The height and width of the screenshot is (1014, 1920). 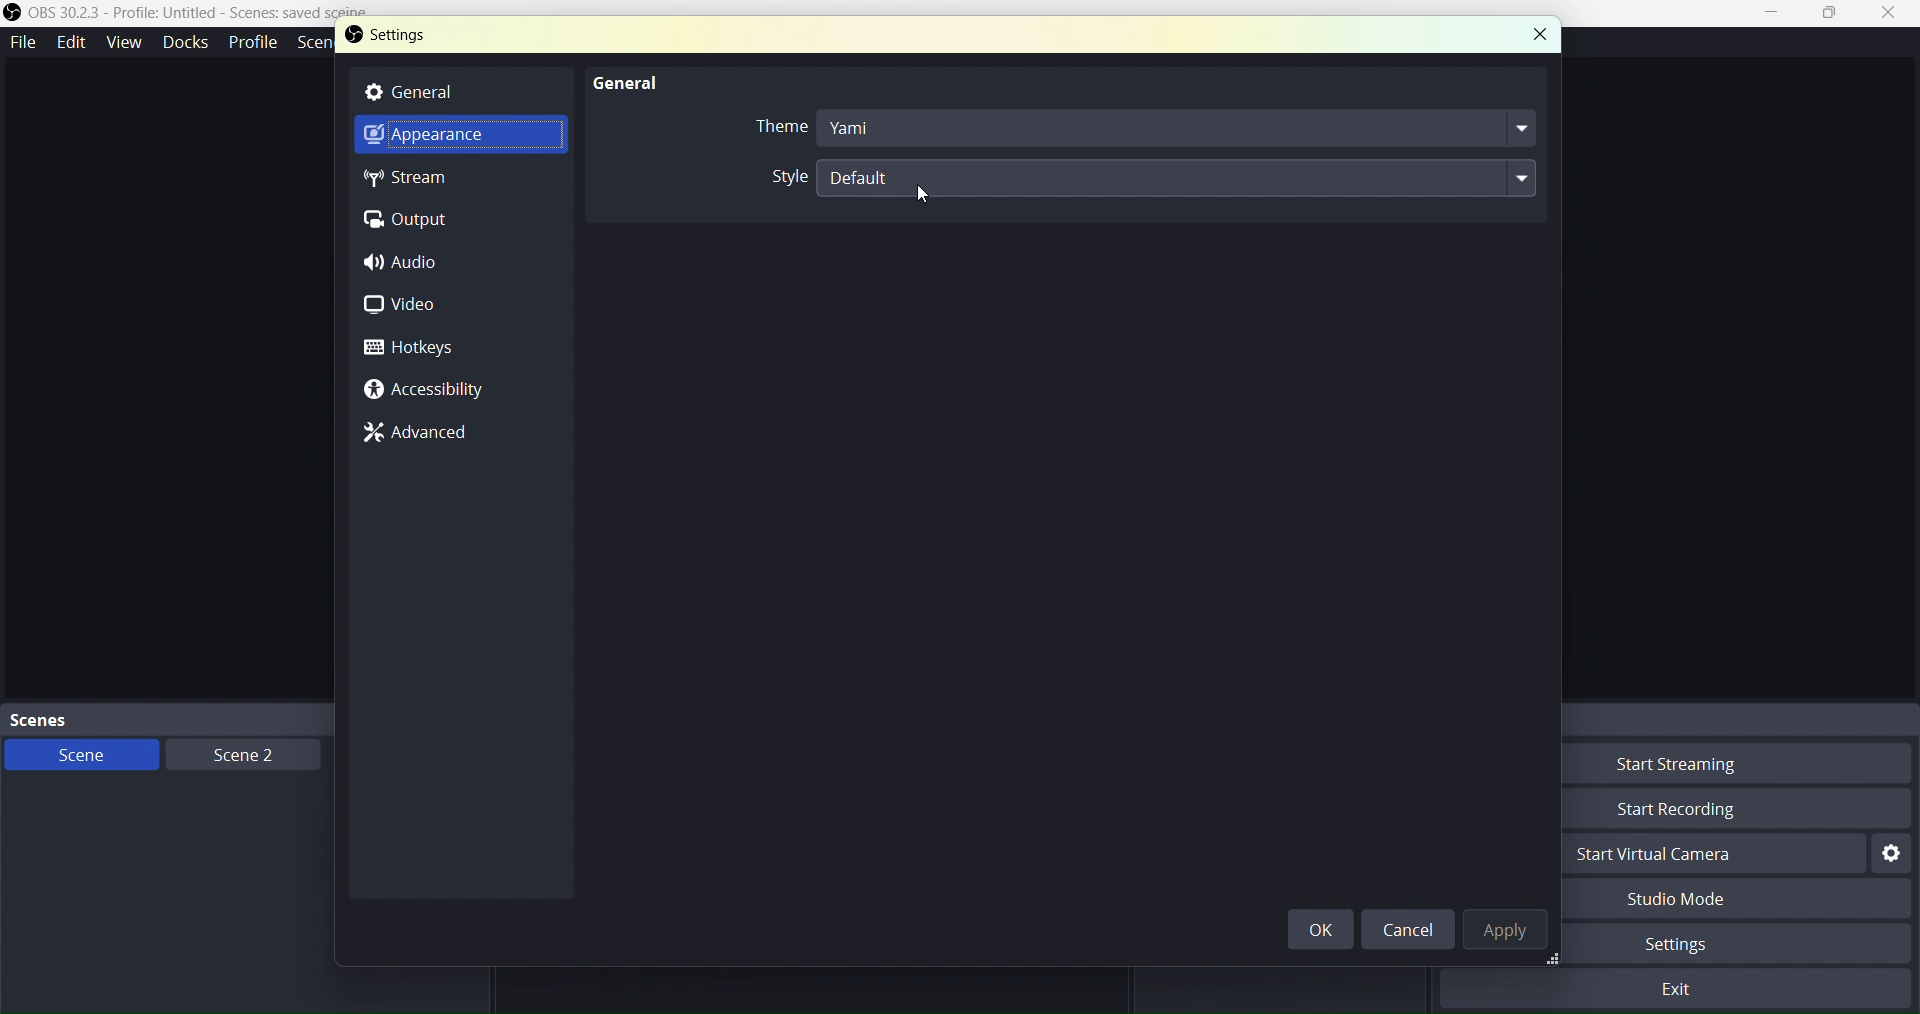 What do you see at coordinates (452, 92) in the screenshot?
I see `General` at bounding box center [452, 92].